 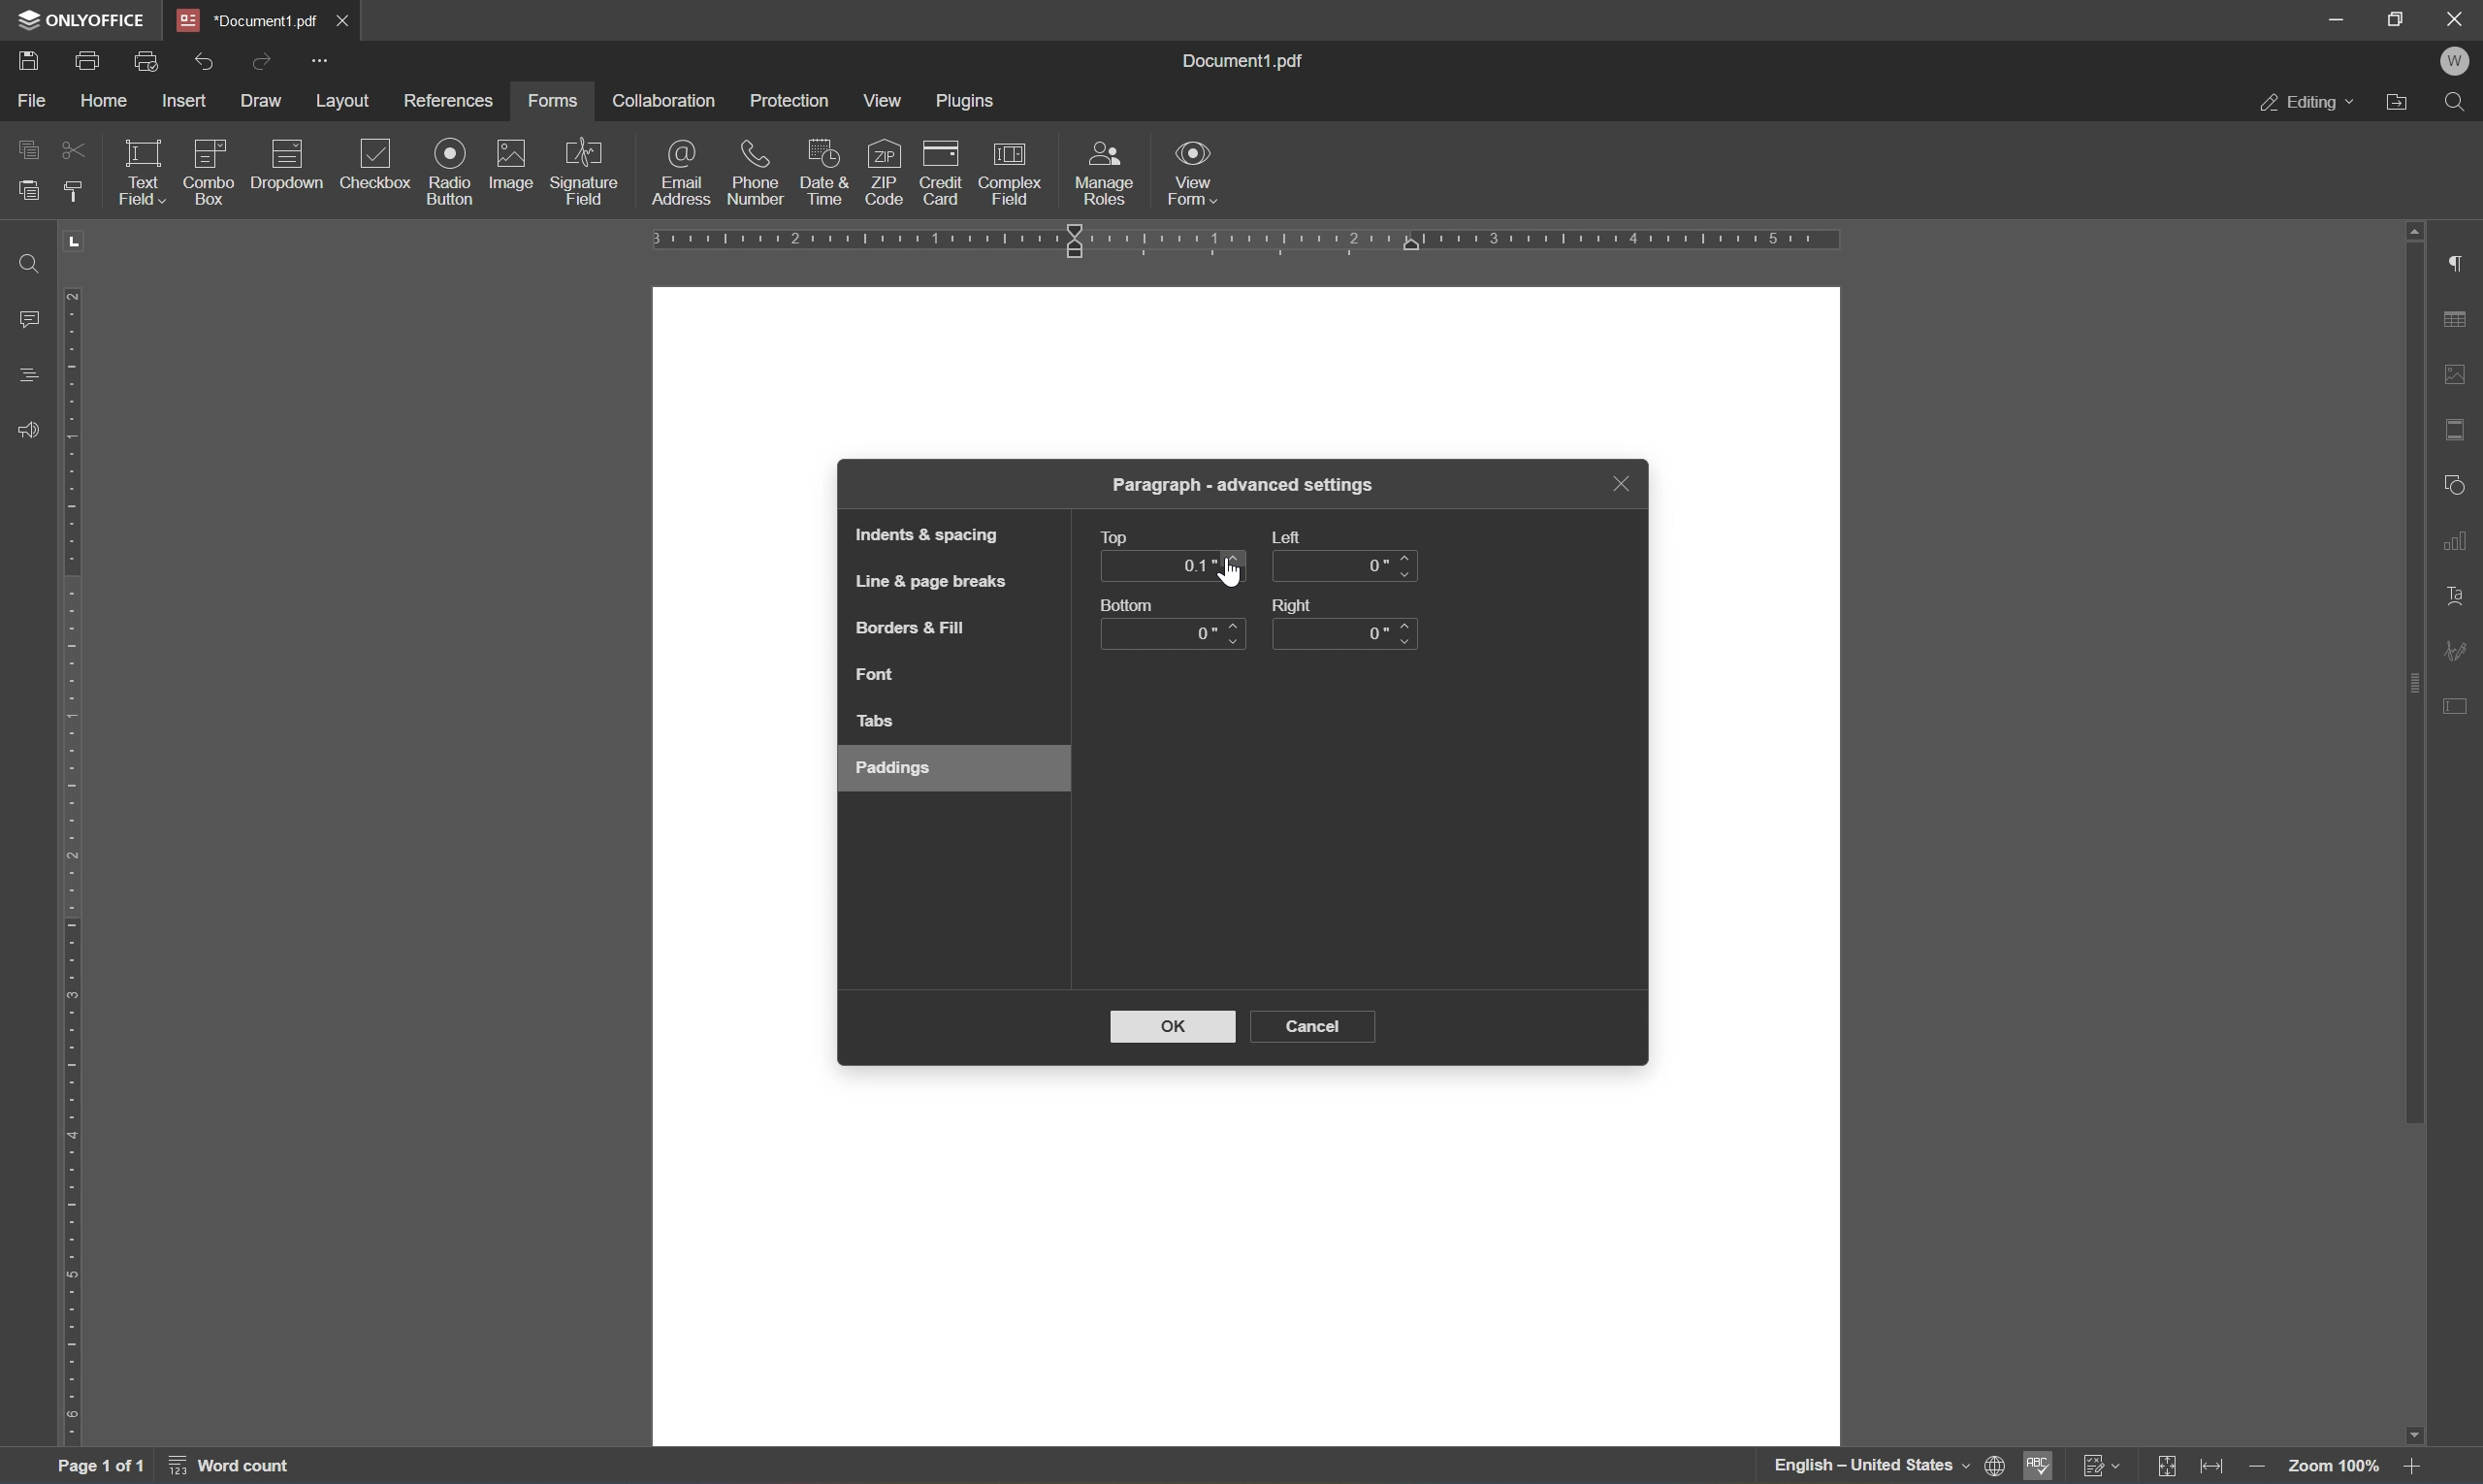 I want to click on text art settings, so click(x=2458, y=597).